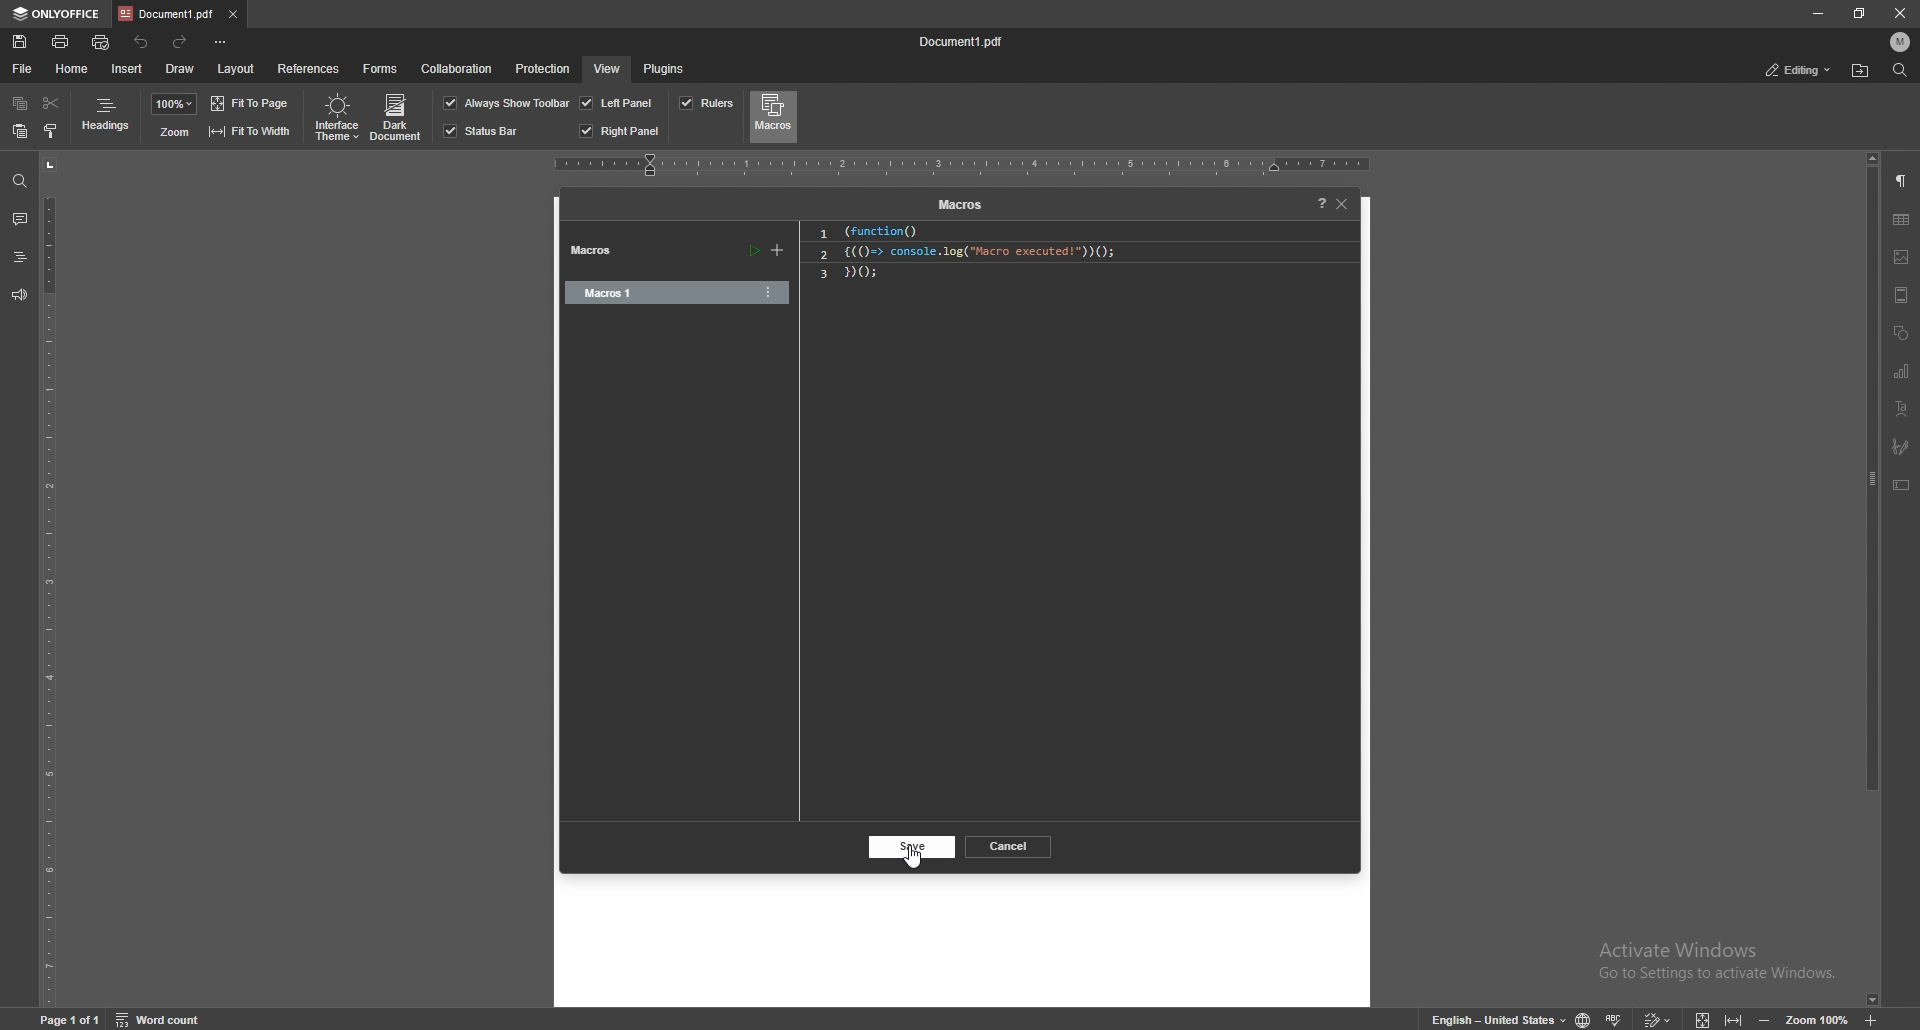 Image resolution: width=1920 pixels, height=1030 pixels. I want to click on zoom, so click(174, 104).